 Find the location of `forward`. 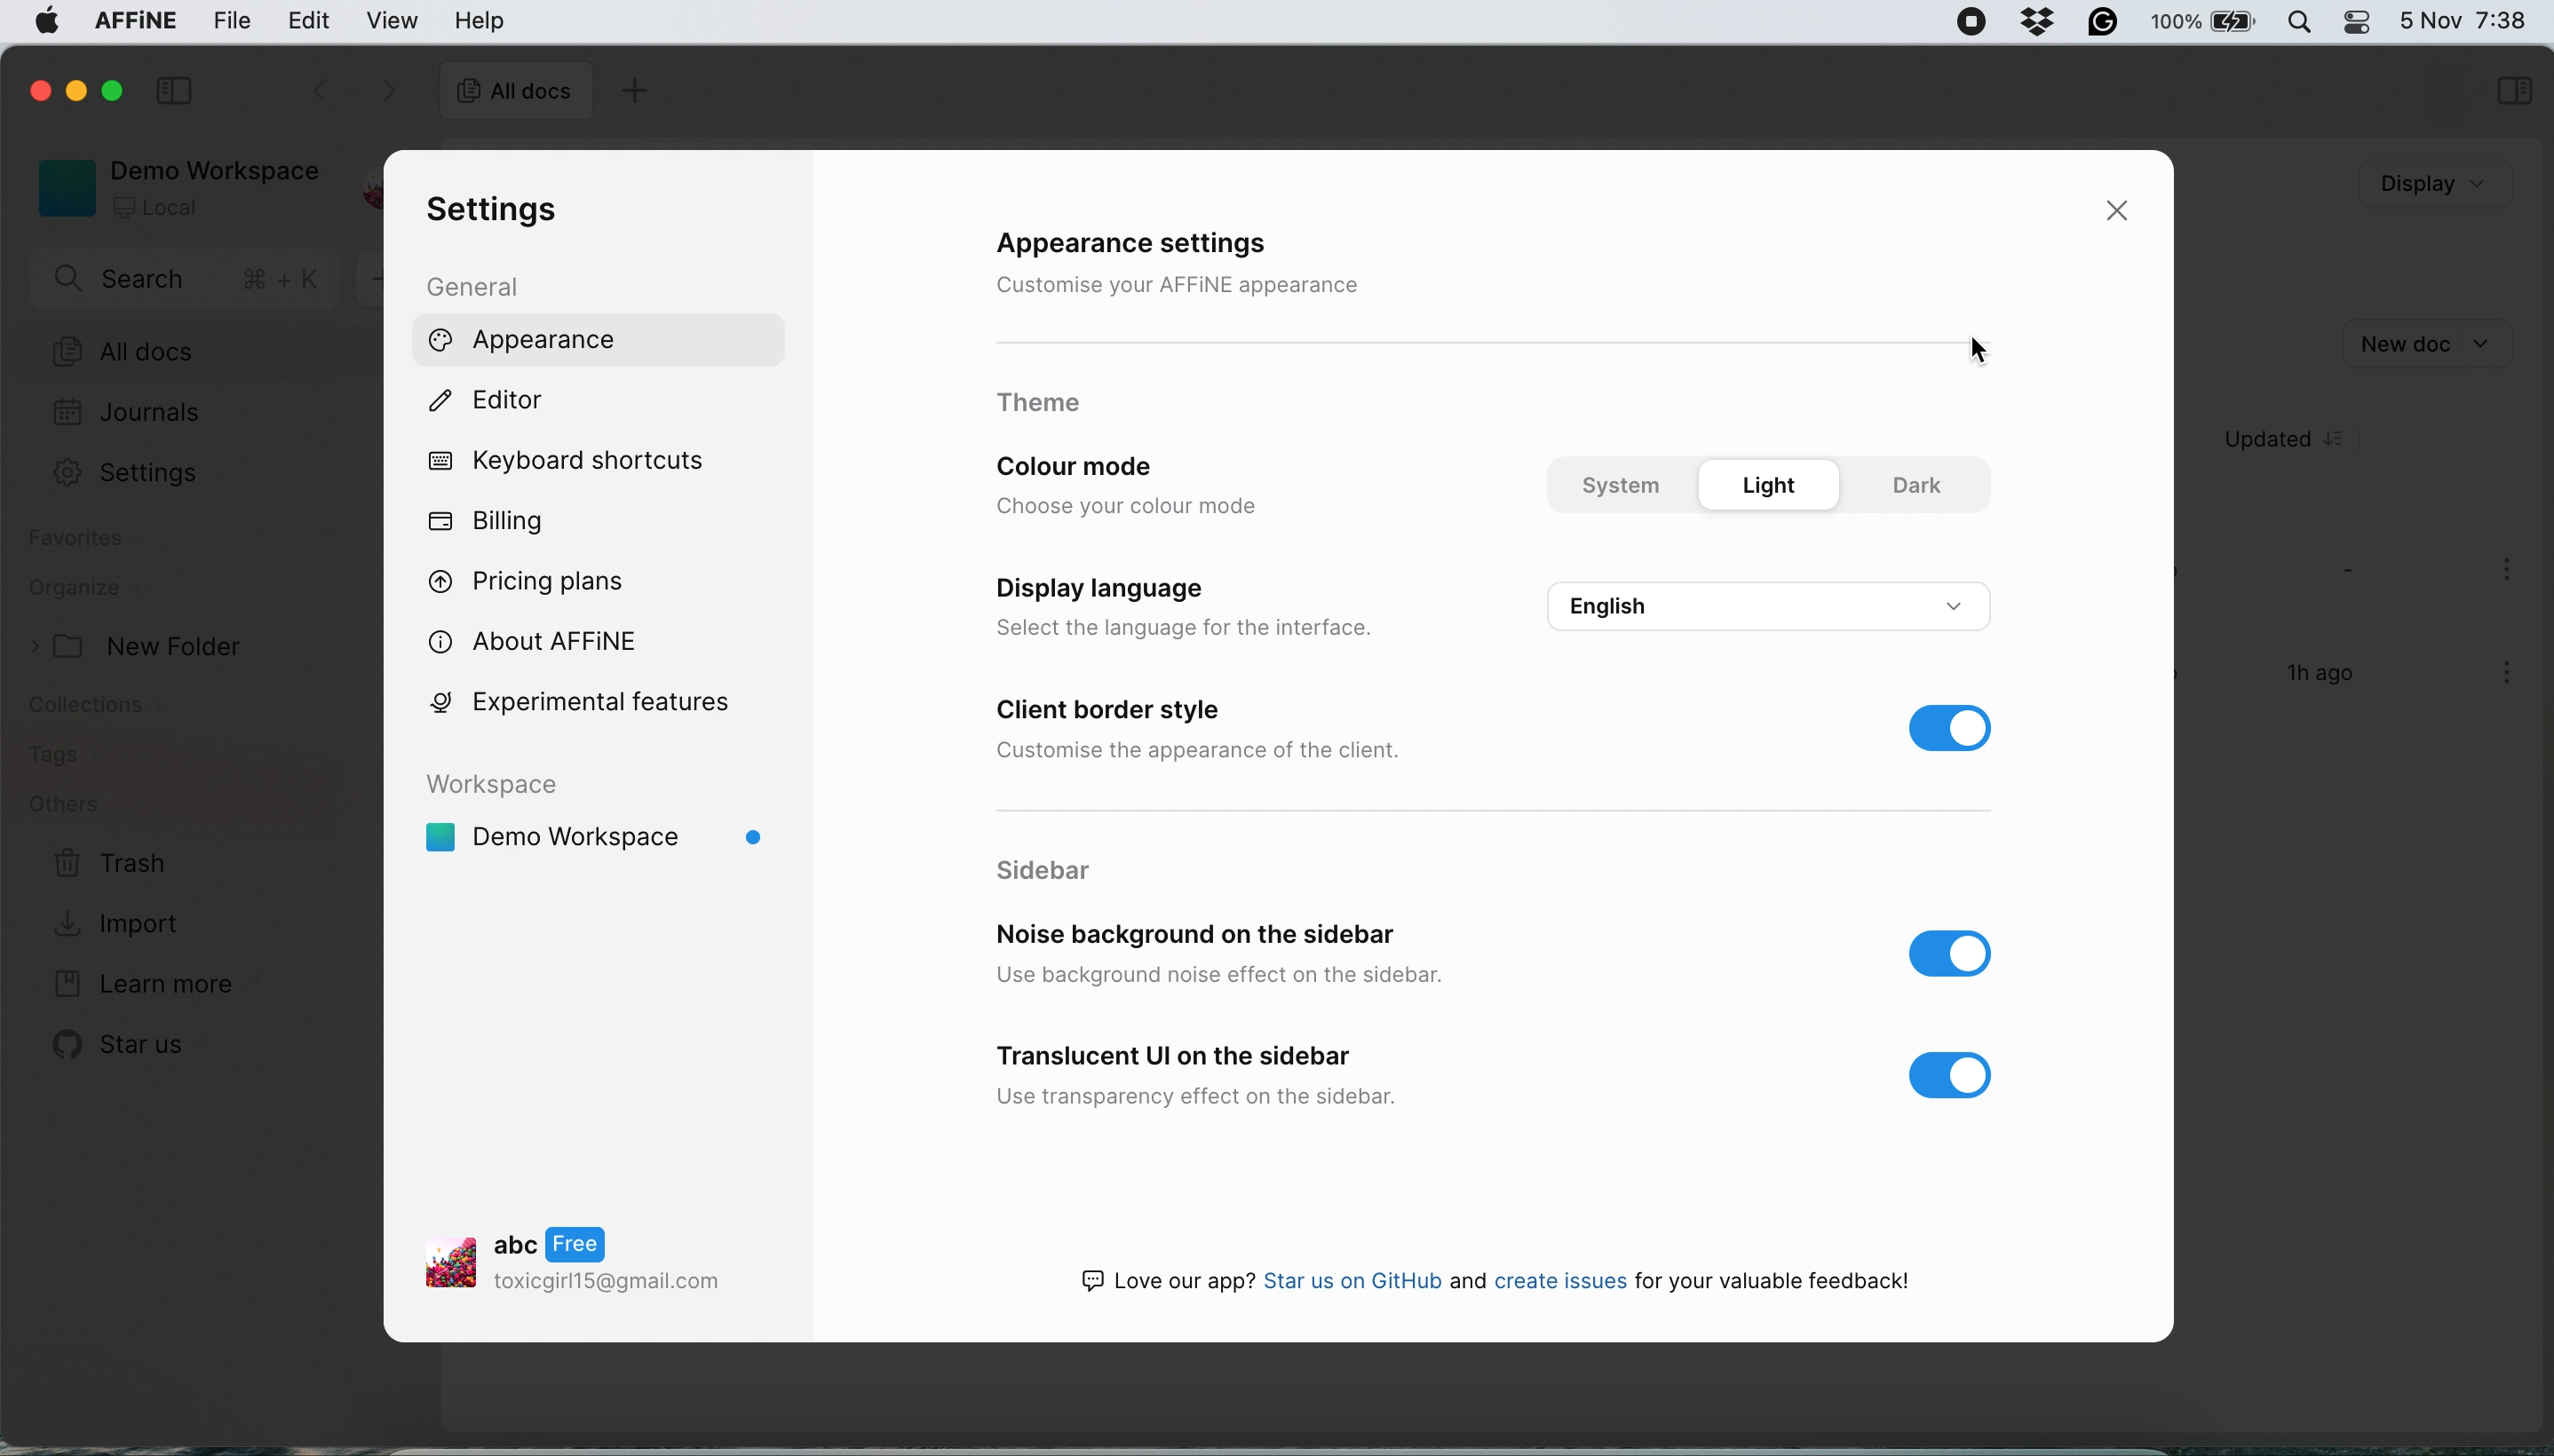

forward is located at coordinates (382, 93).